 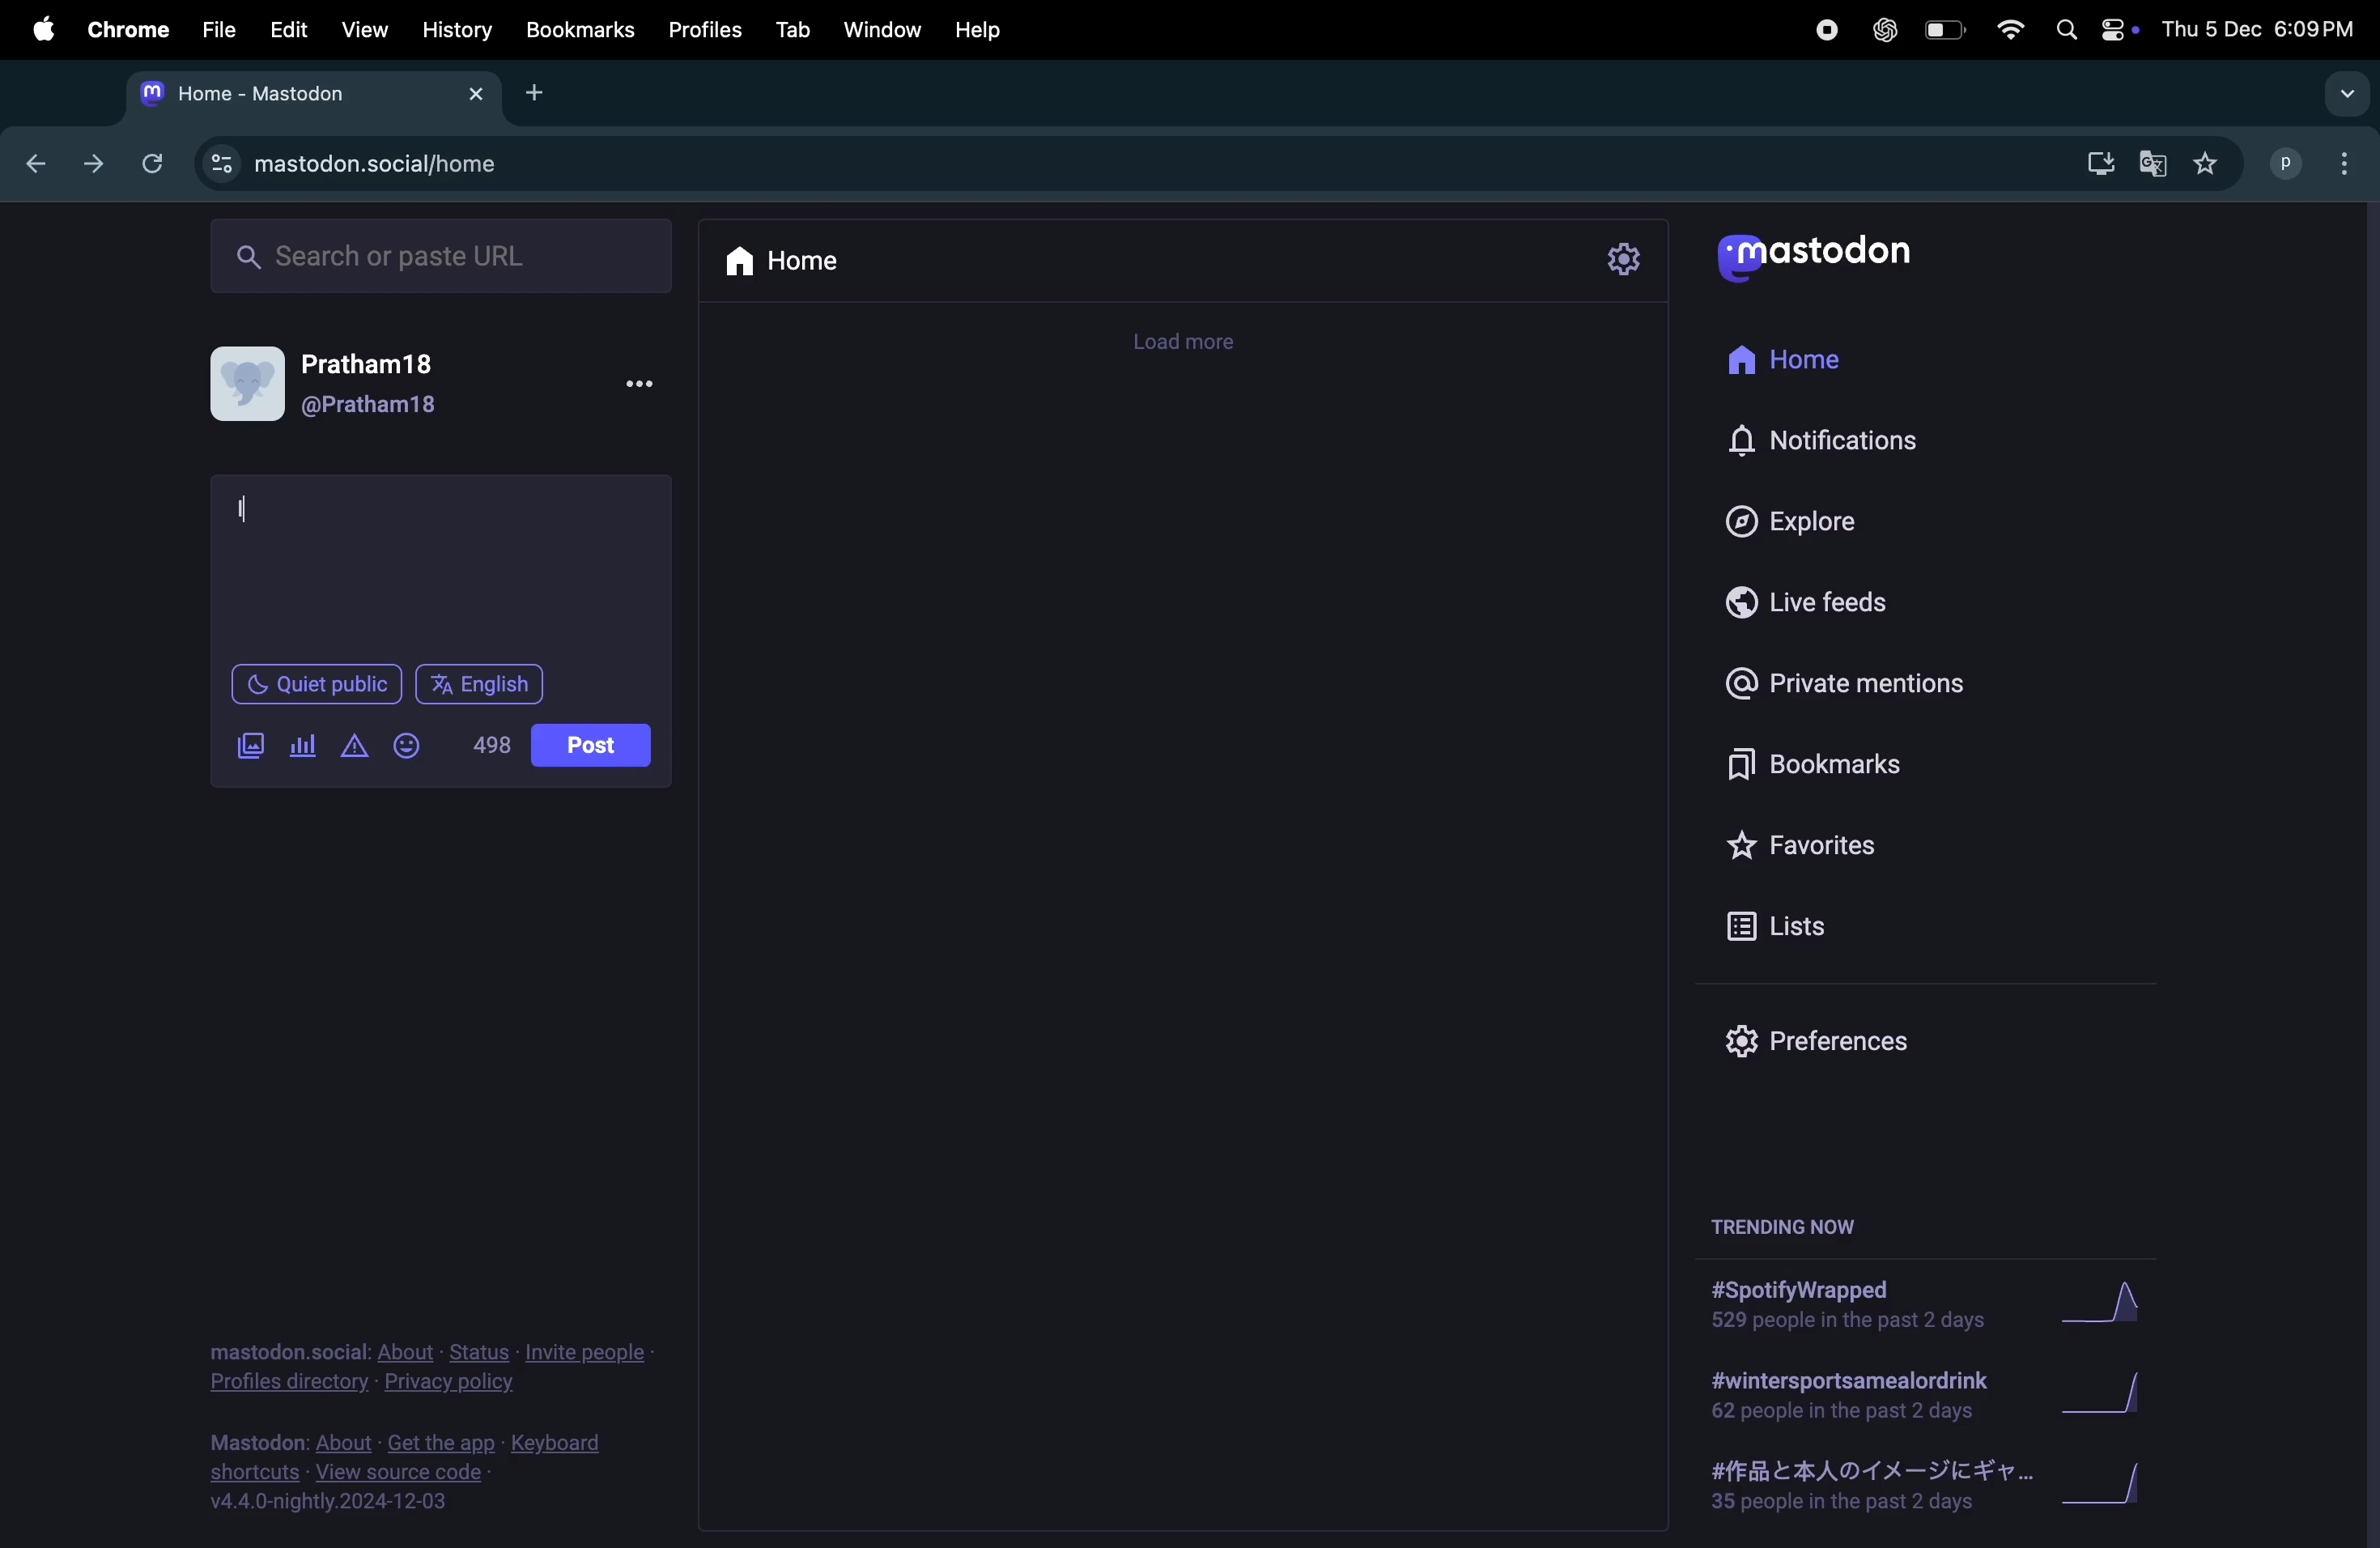 What do you see at coordinates (418, 1369) in the screenshot?
I see `privacy` at bounding box center [418, 1369].